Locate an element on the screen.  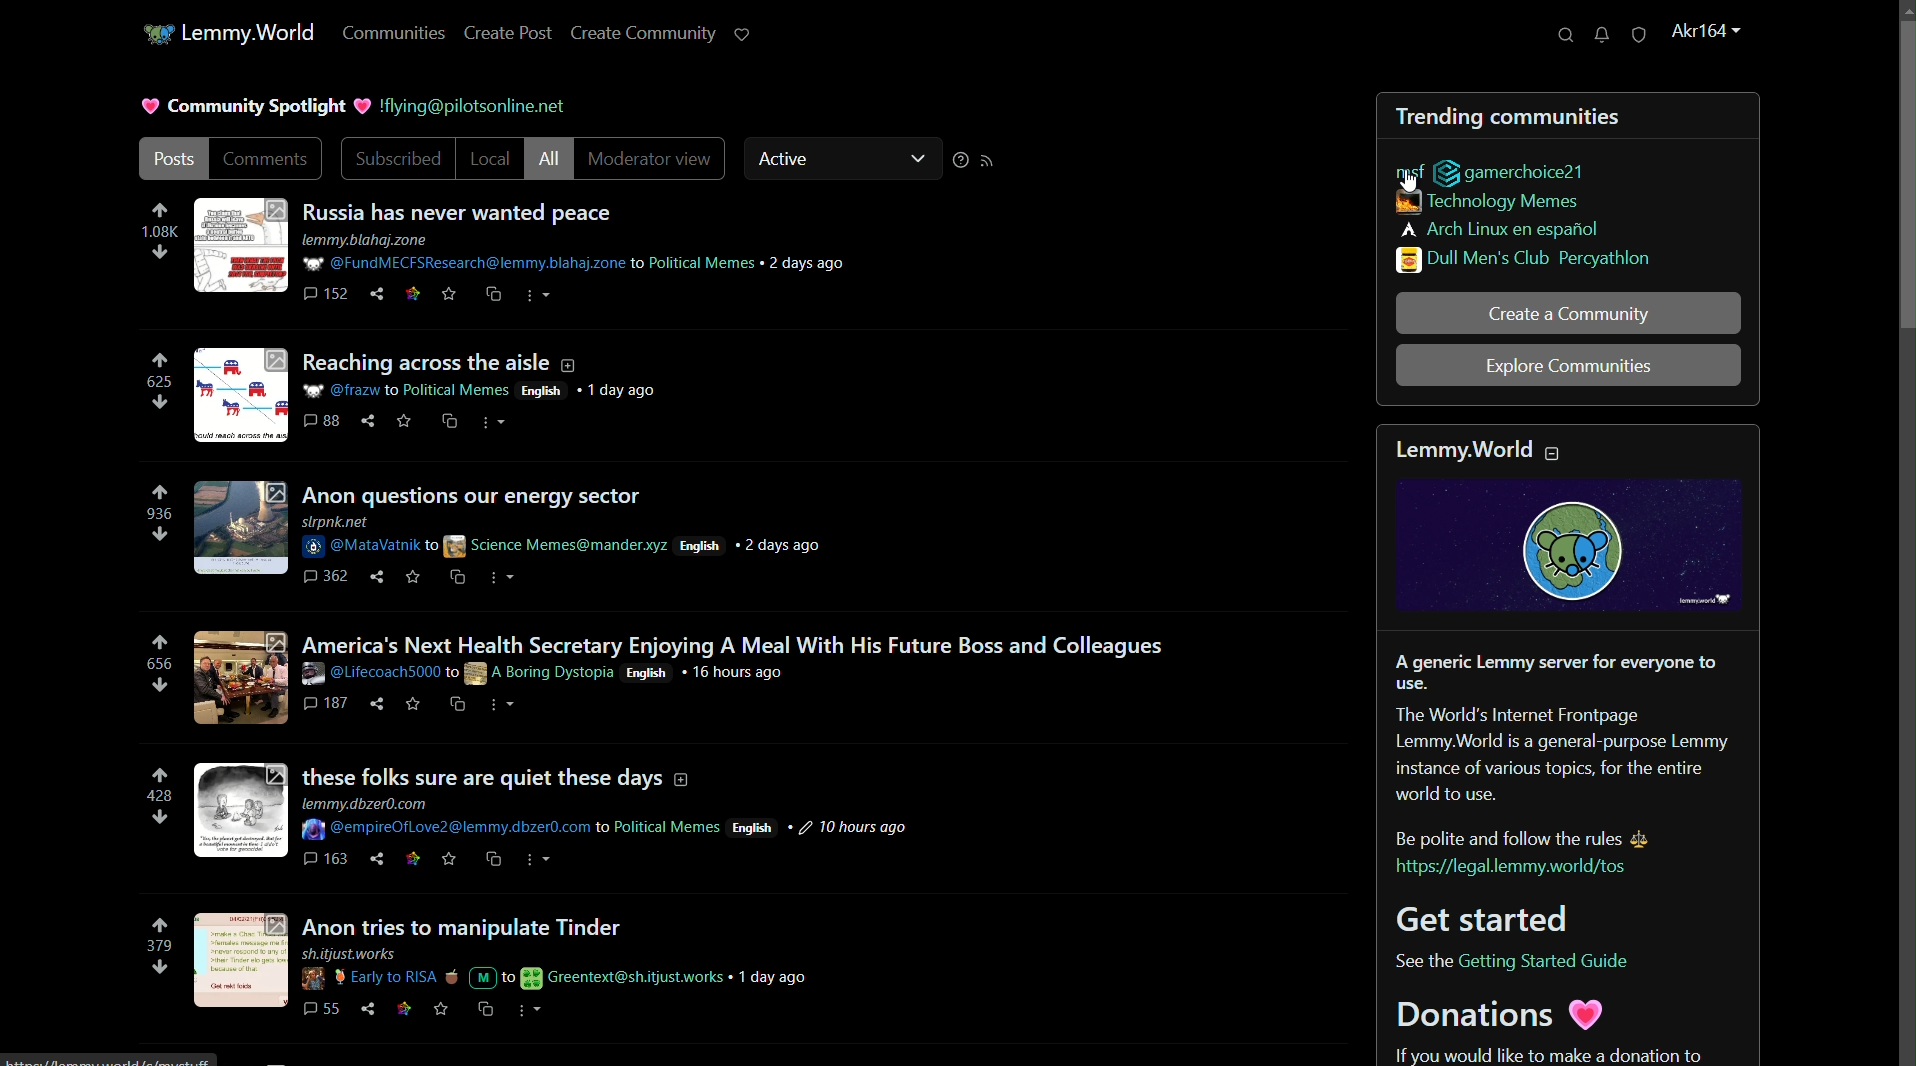
comments is located at coordinates (326, 859).